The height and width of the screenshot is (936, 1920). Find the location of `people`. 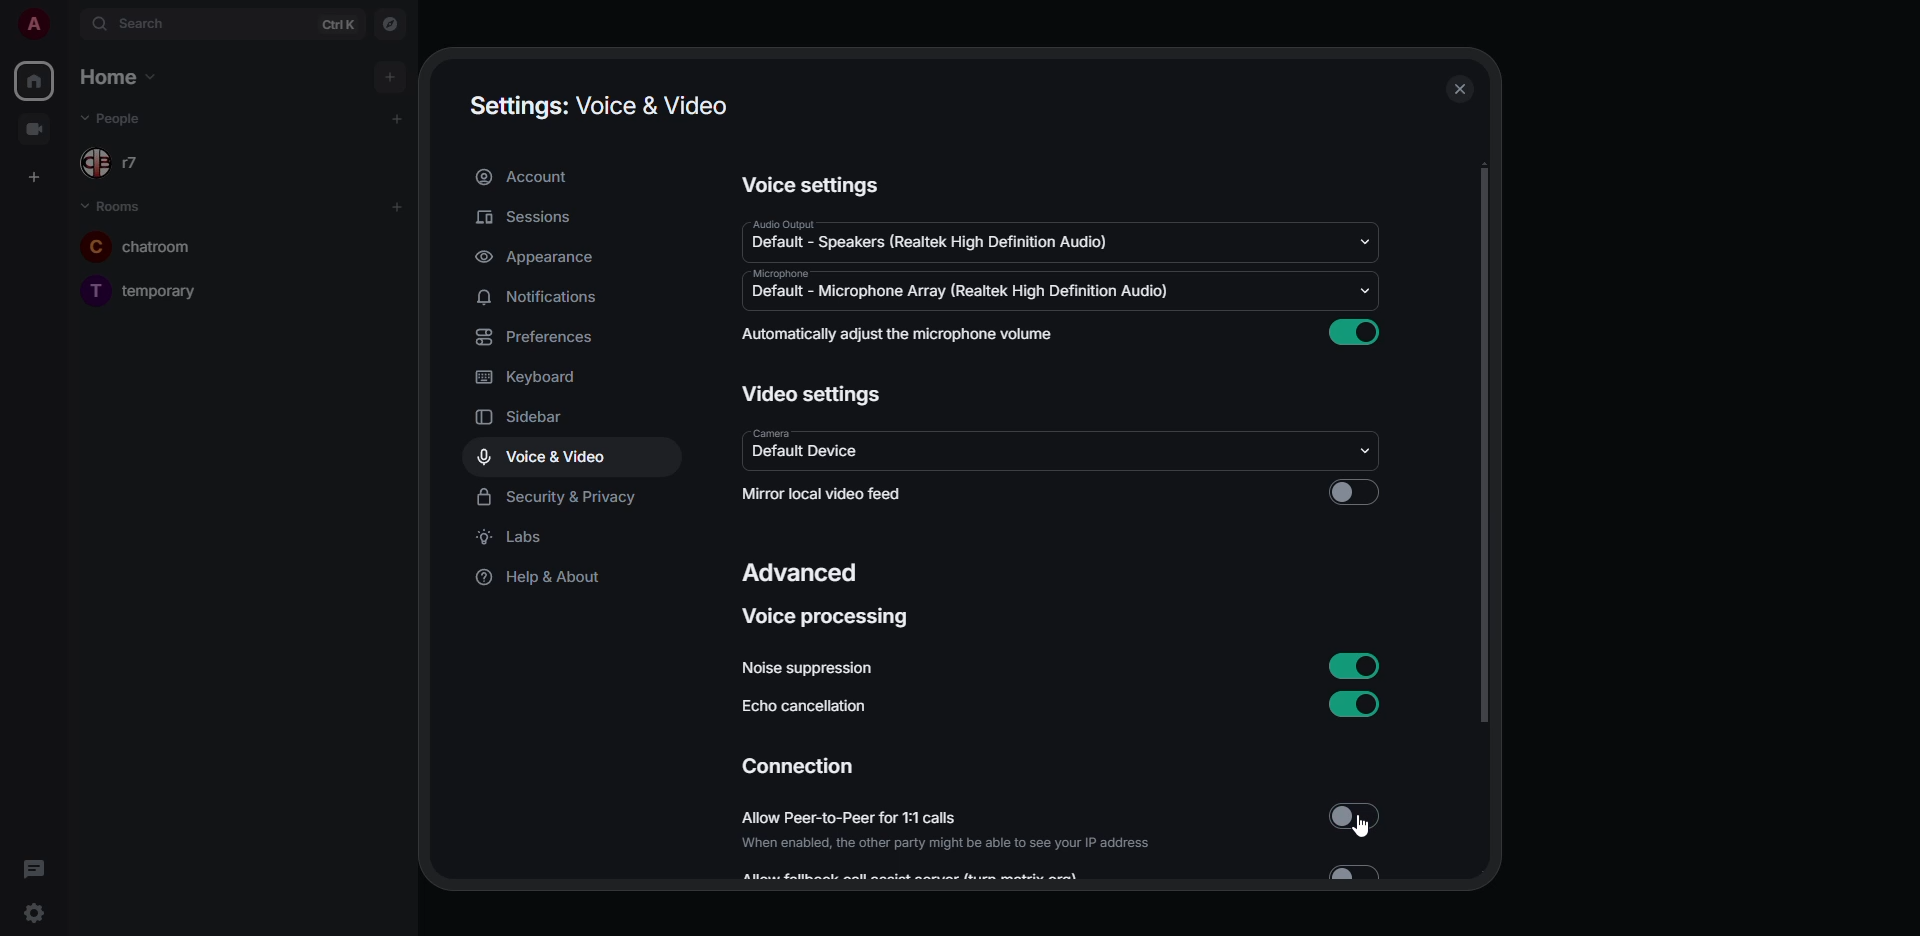

people is located at coordinates (127, 118).